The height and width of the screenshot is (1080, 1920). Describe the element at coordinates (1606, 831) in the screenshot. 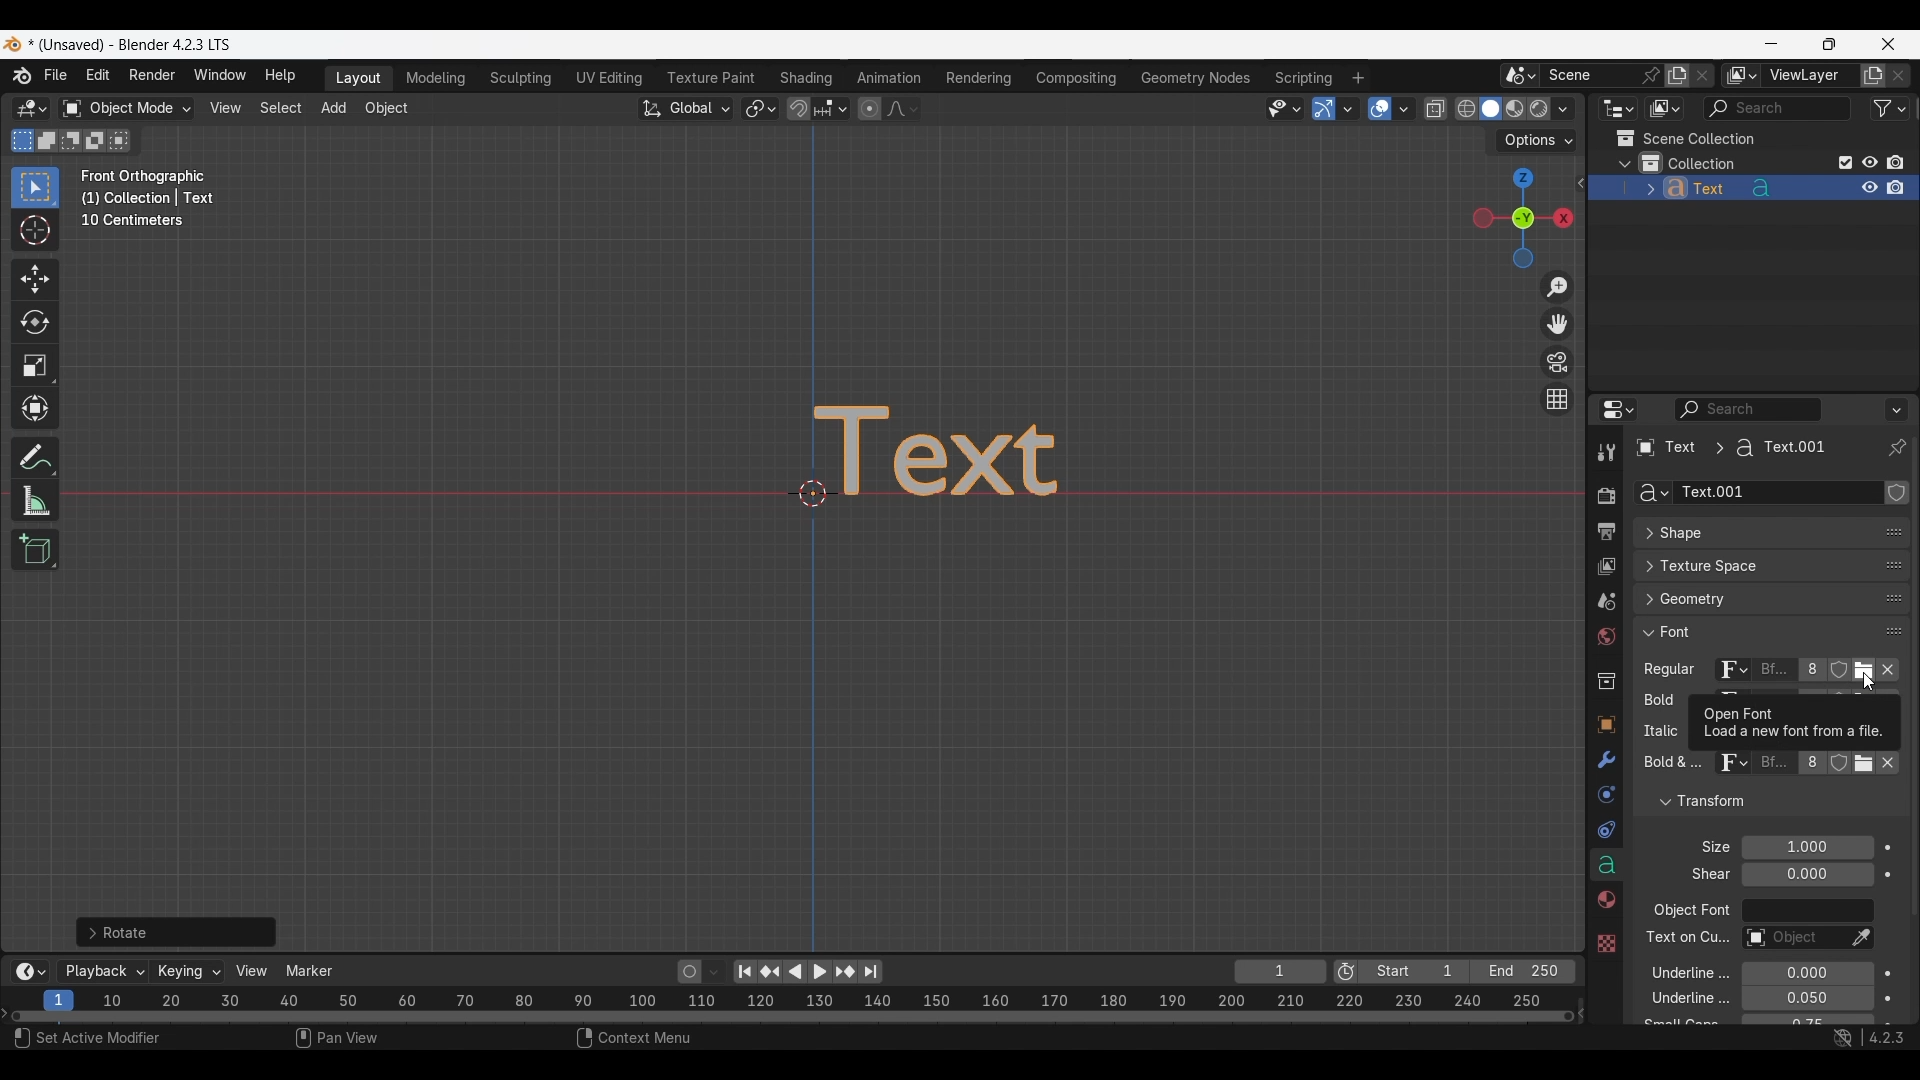

I see `Constraints` at that location.